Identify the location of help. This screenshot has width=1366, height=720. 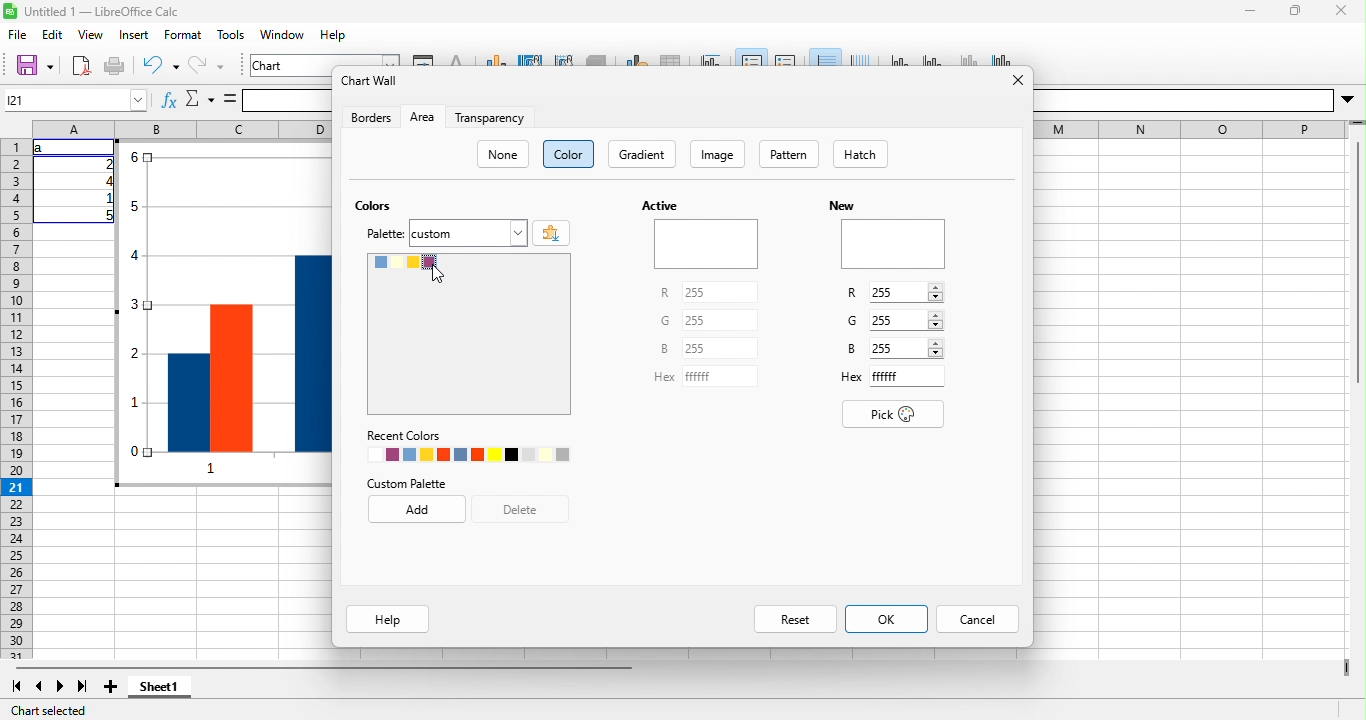
(388, 619).